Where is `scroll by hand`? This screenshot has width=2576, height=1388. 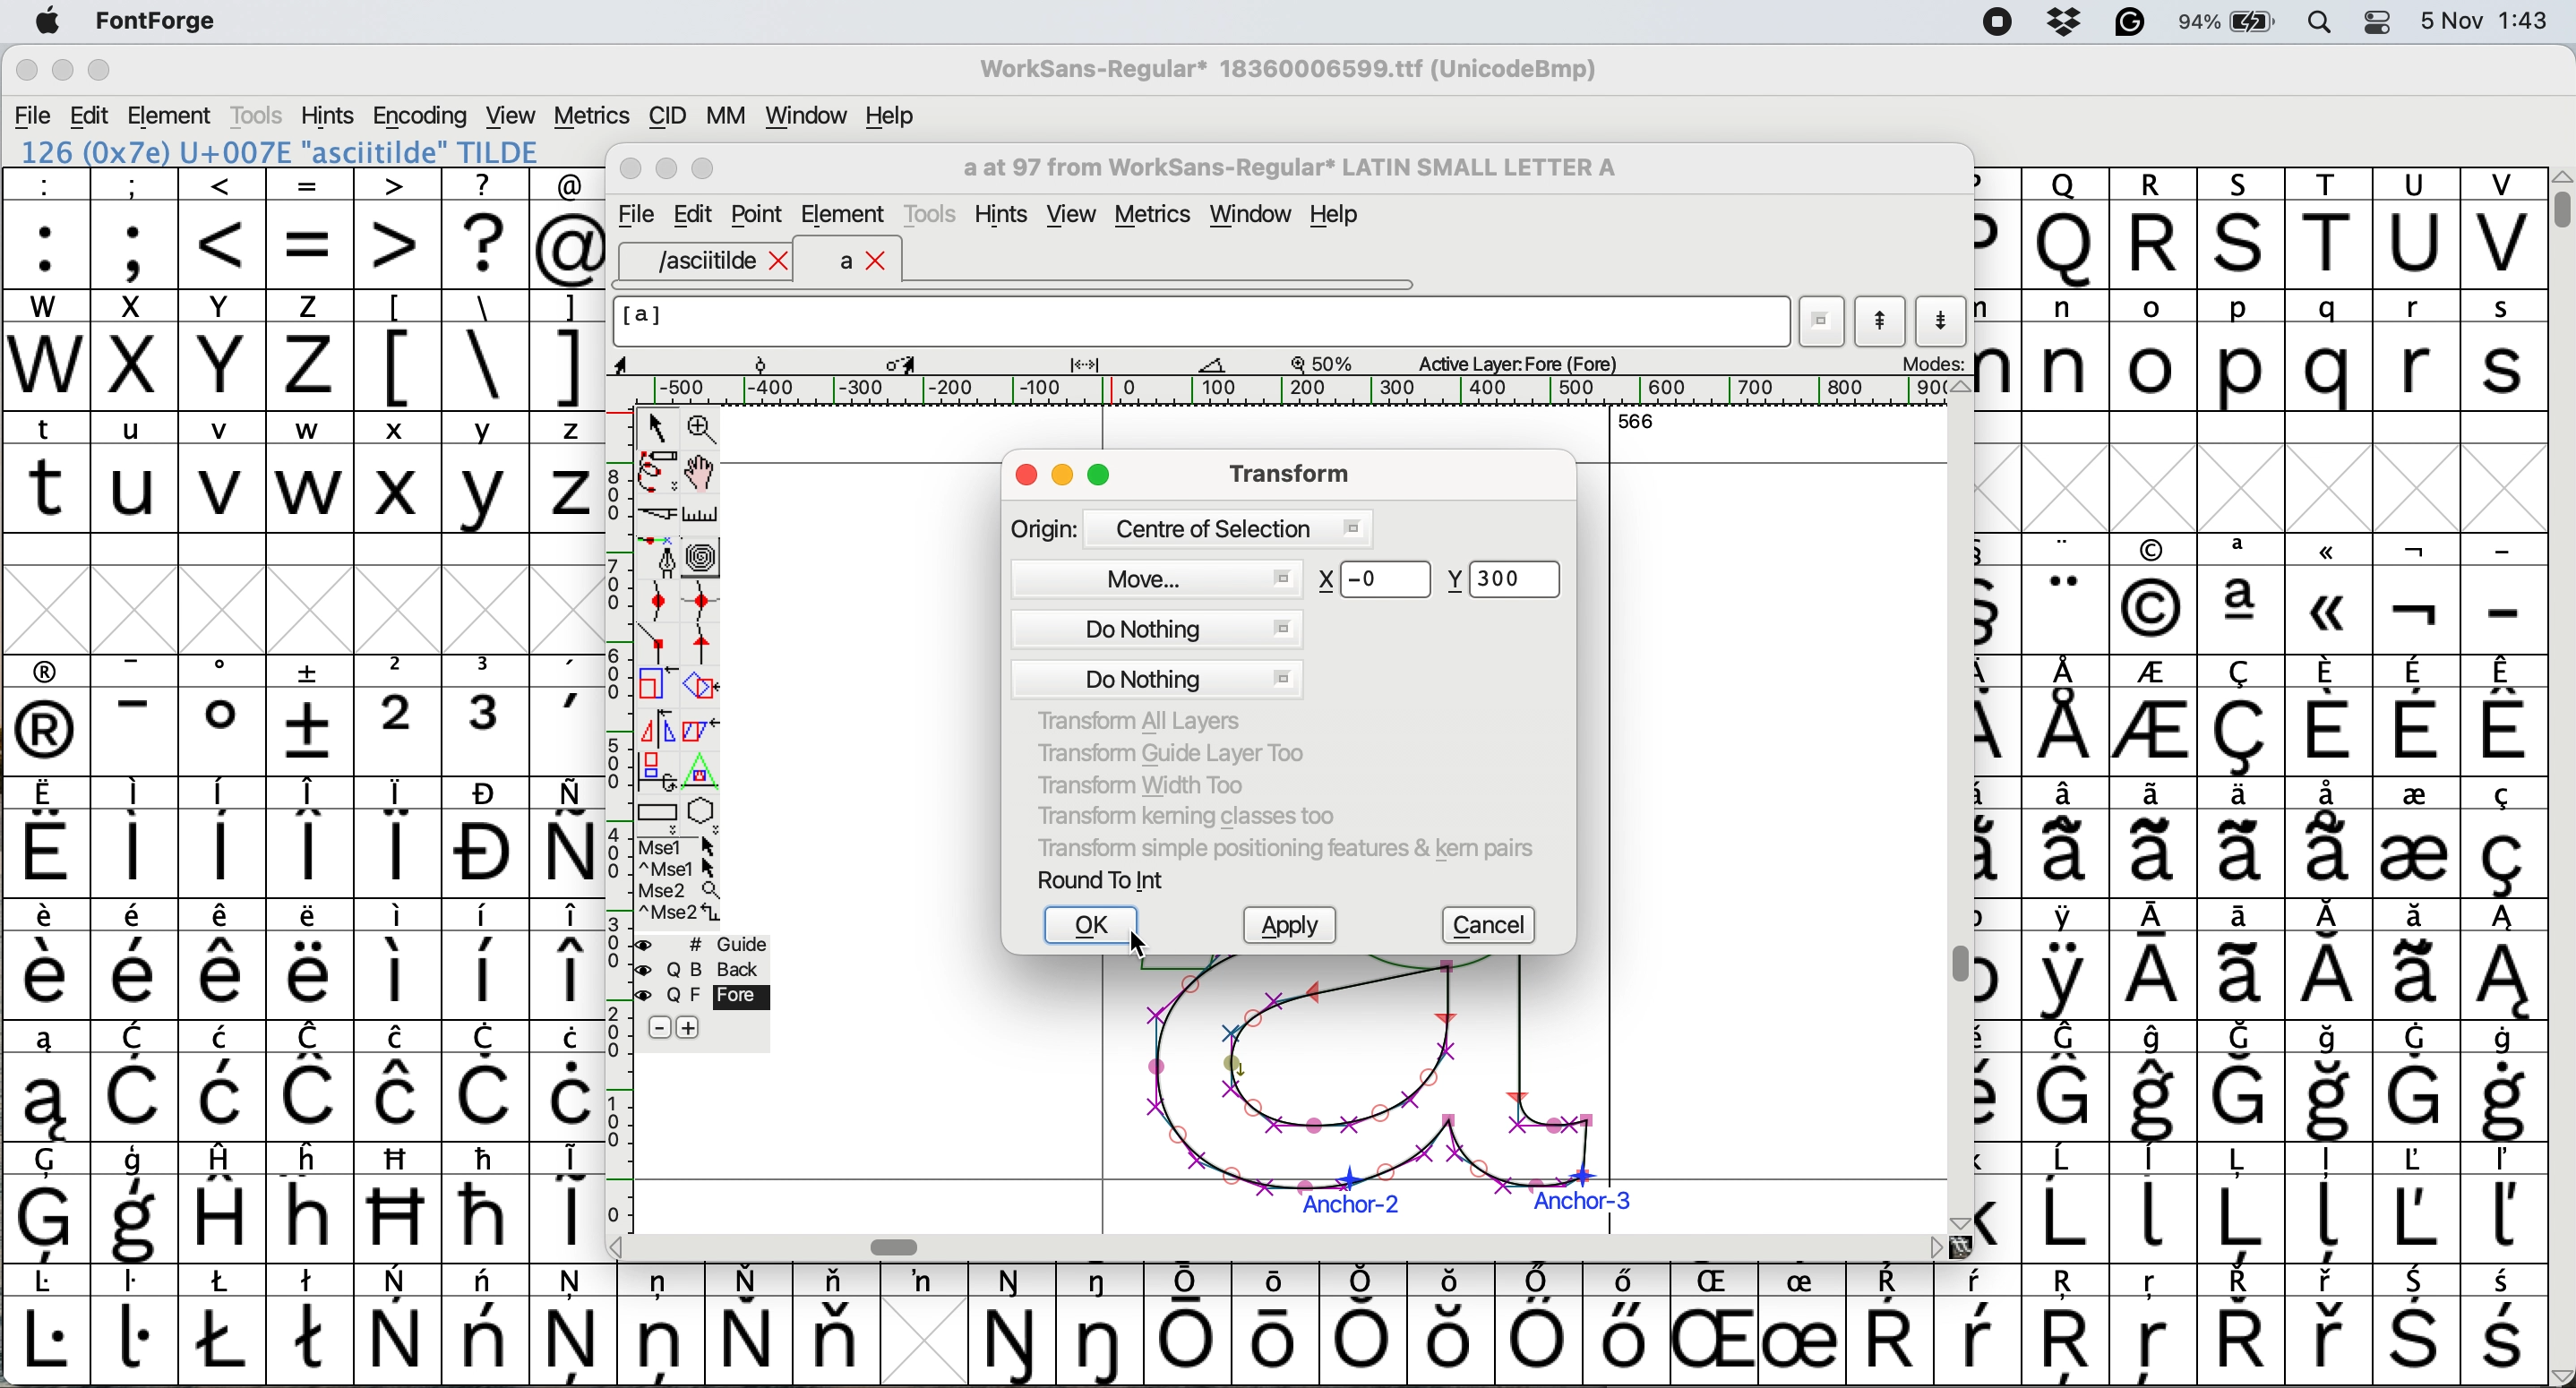 scroll by hand is located at coordinates (702, 473).